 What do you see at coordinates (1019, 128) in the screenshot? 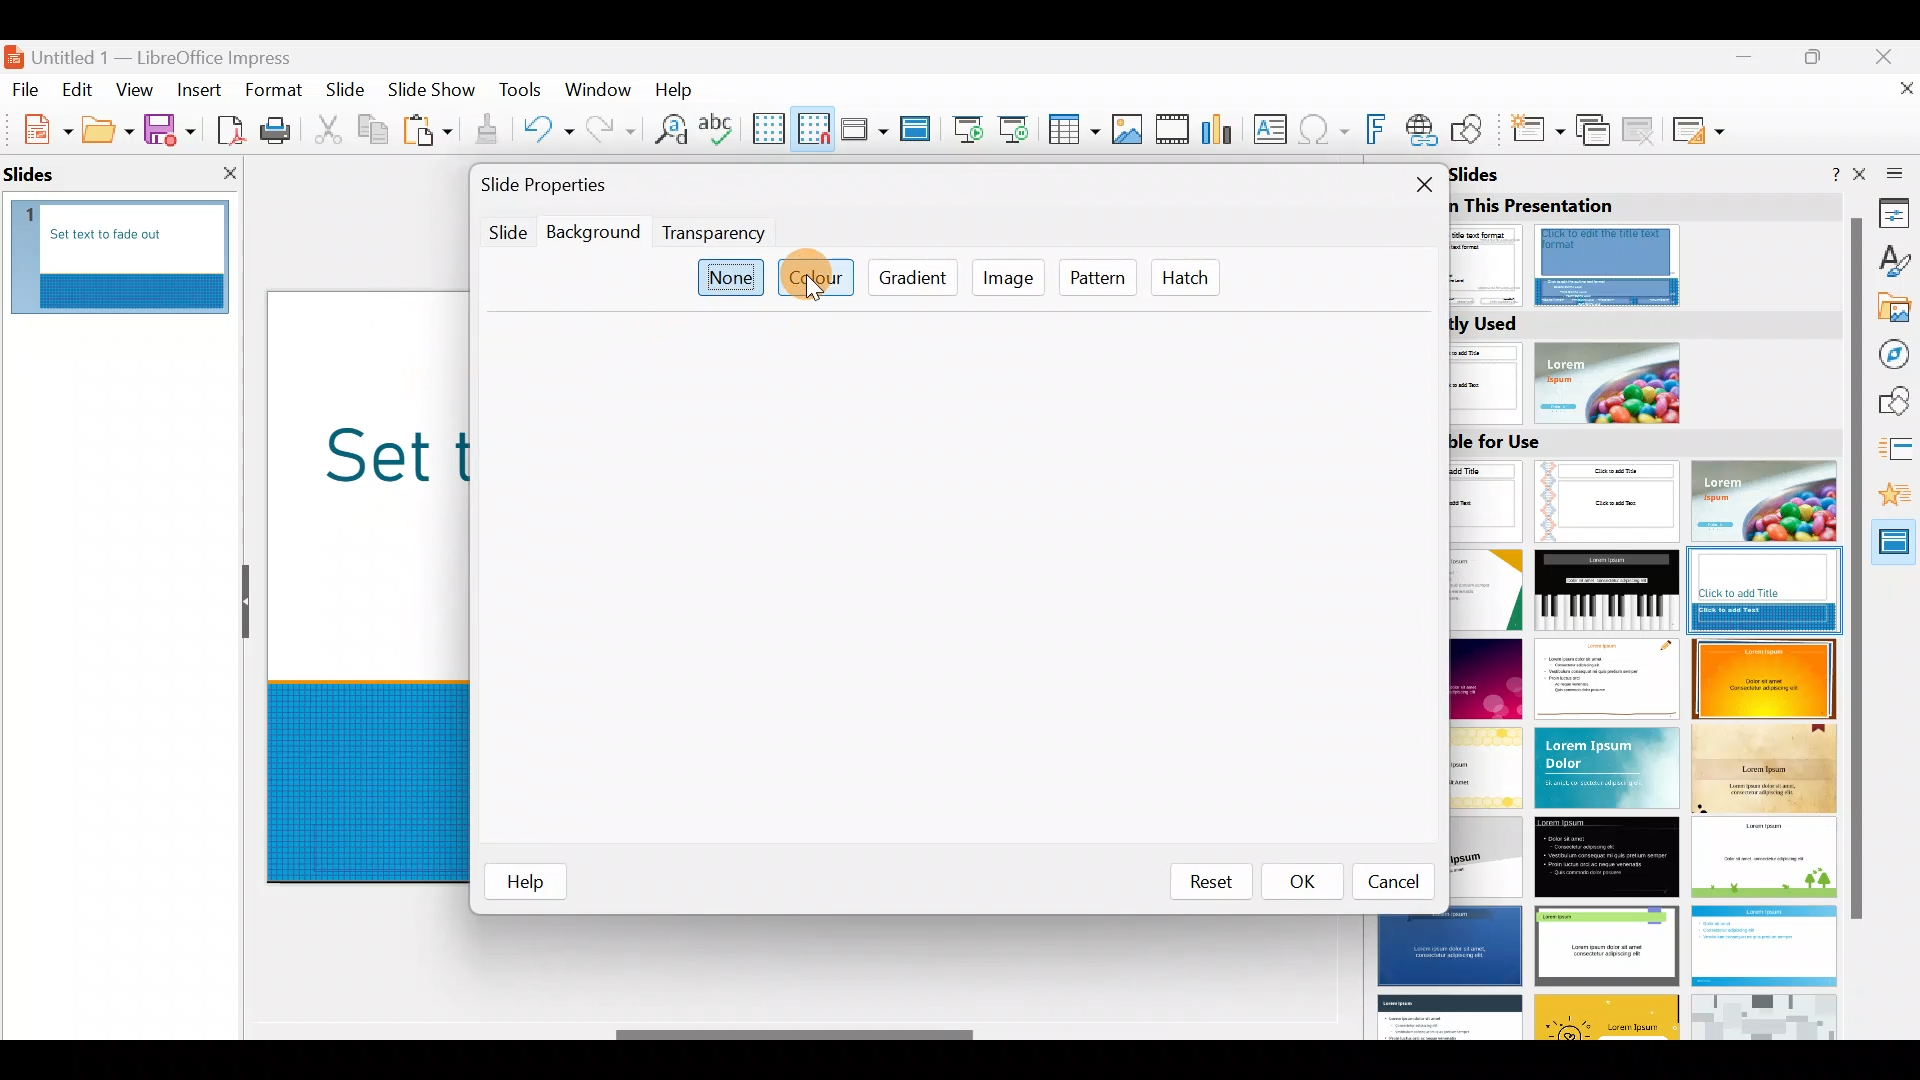
I see `Start from current slide` at bounding box center [1019, 128].